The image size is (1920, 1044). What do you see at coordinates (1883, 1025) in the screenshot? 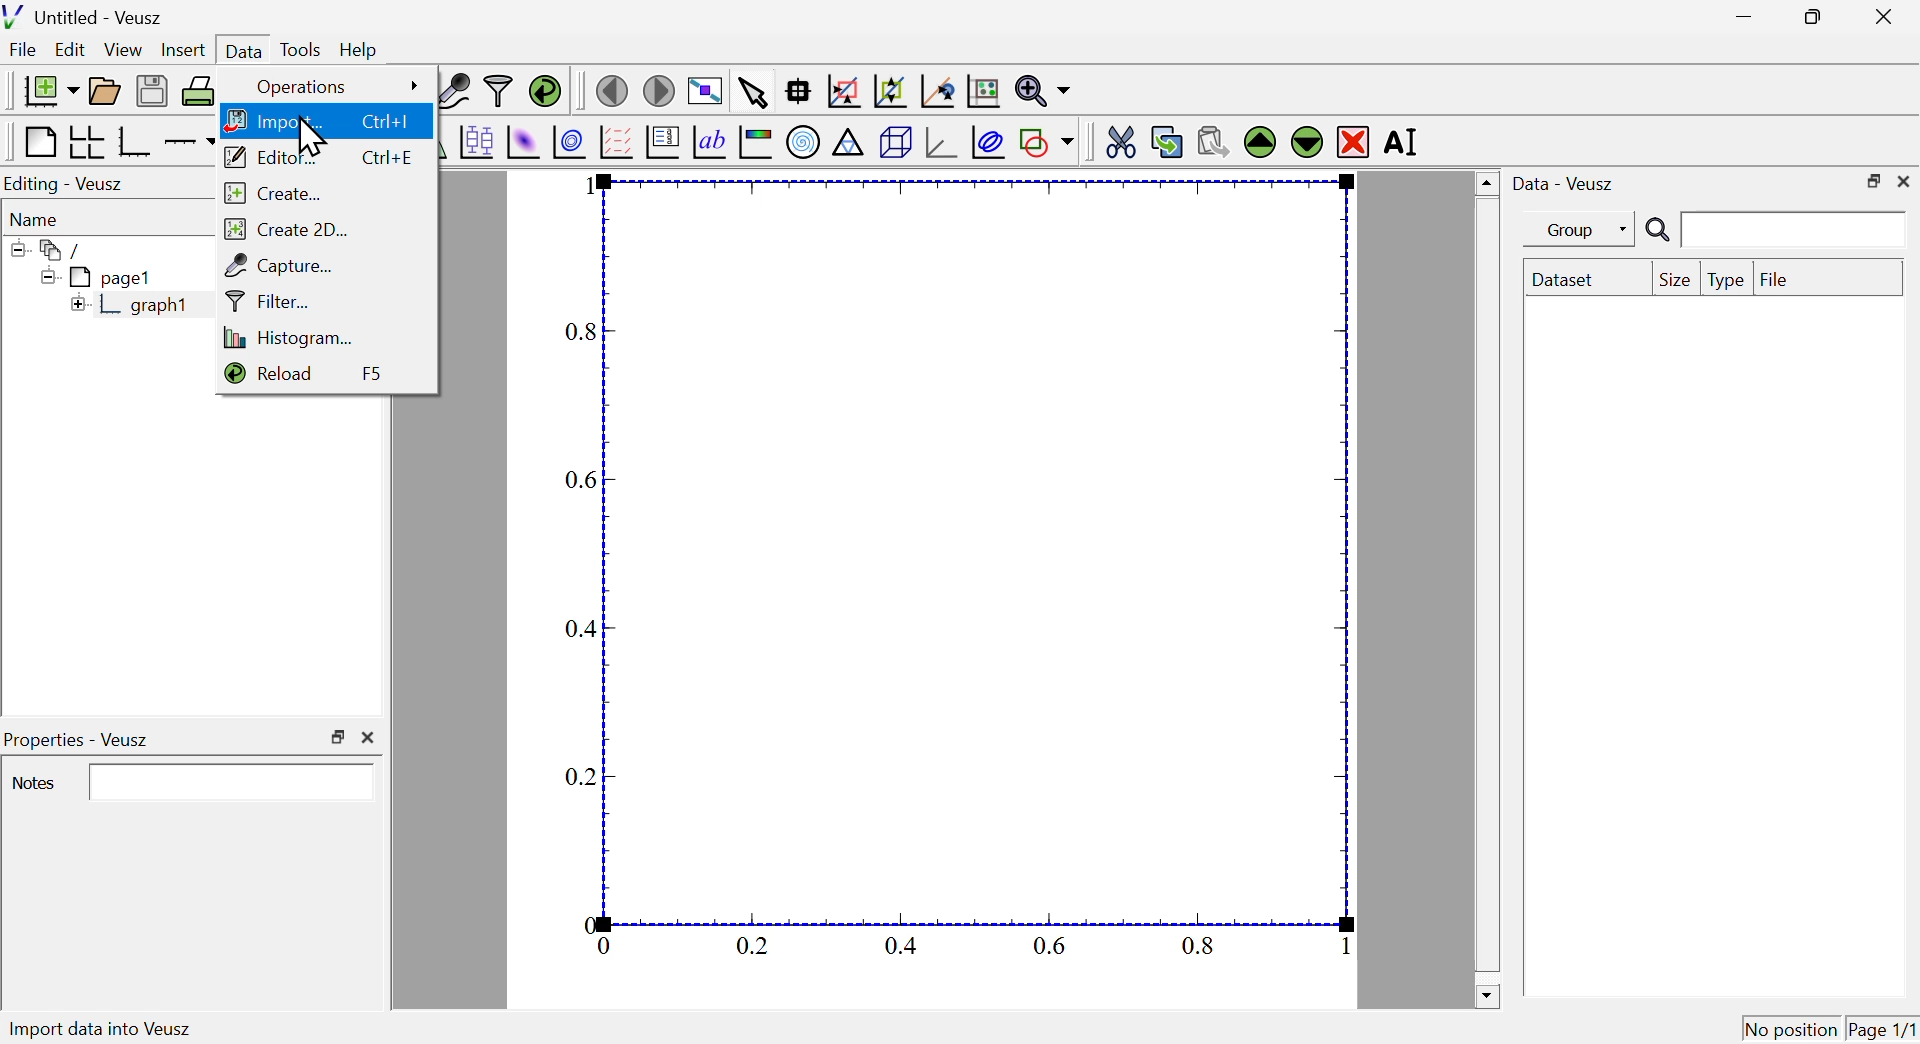
I see `page1/1` at bounding box center [1883, 1025].